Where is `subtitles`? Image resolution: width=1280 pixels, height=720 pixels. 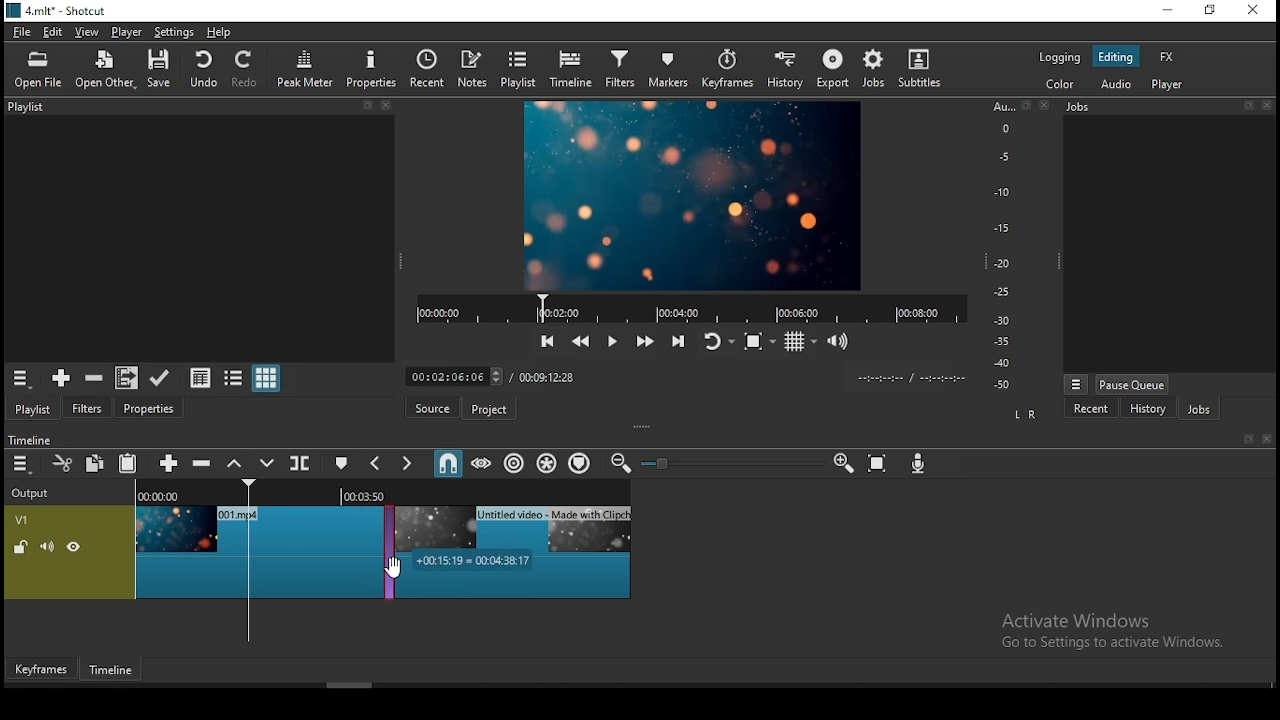 subtitles is located at coordinates (919, 69).